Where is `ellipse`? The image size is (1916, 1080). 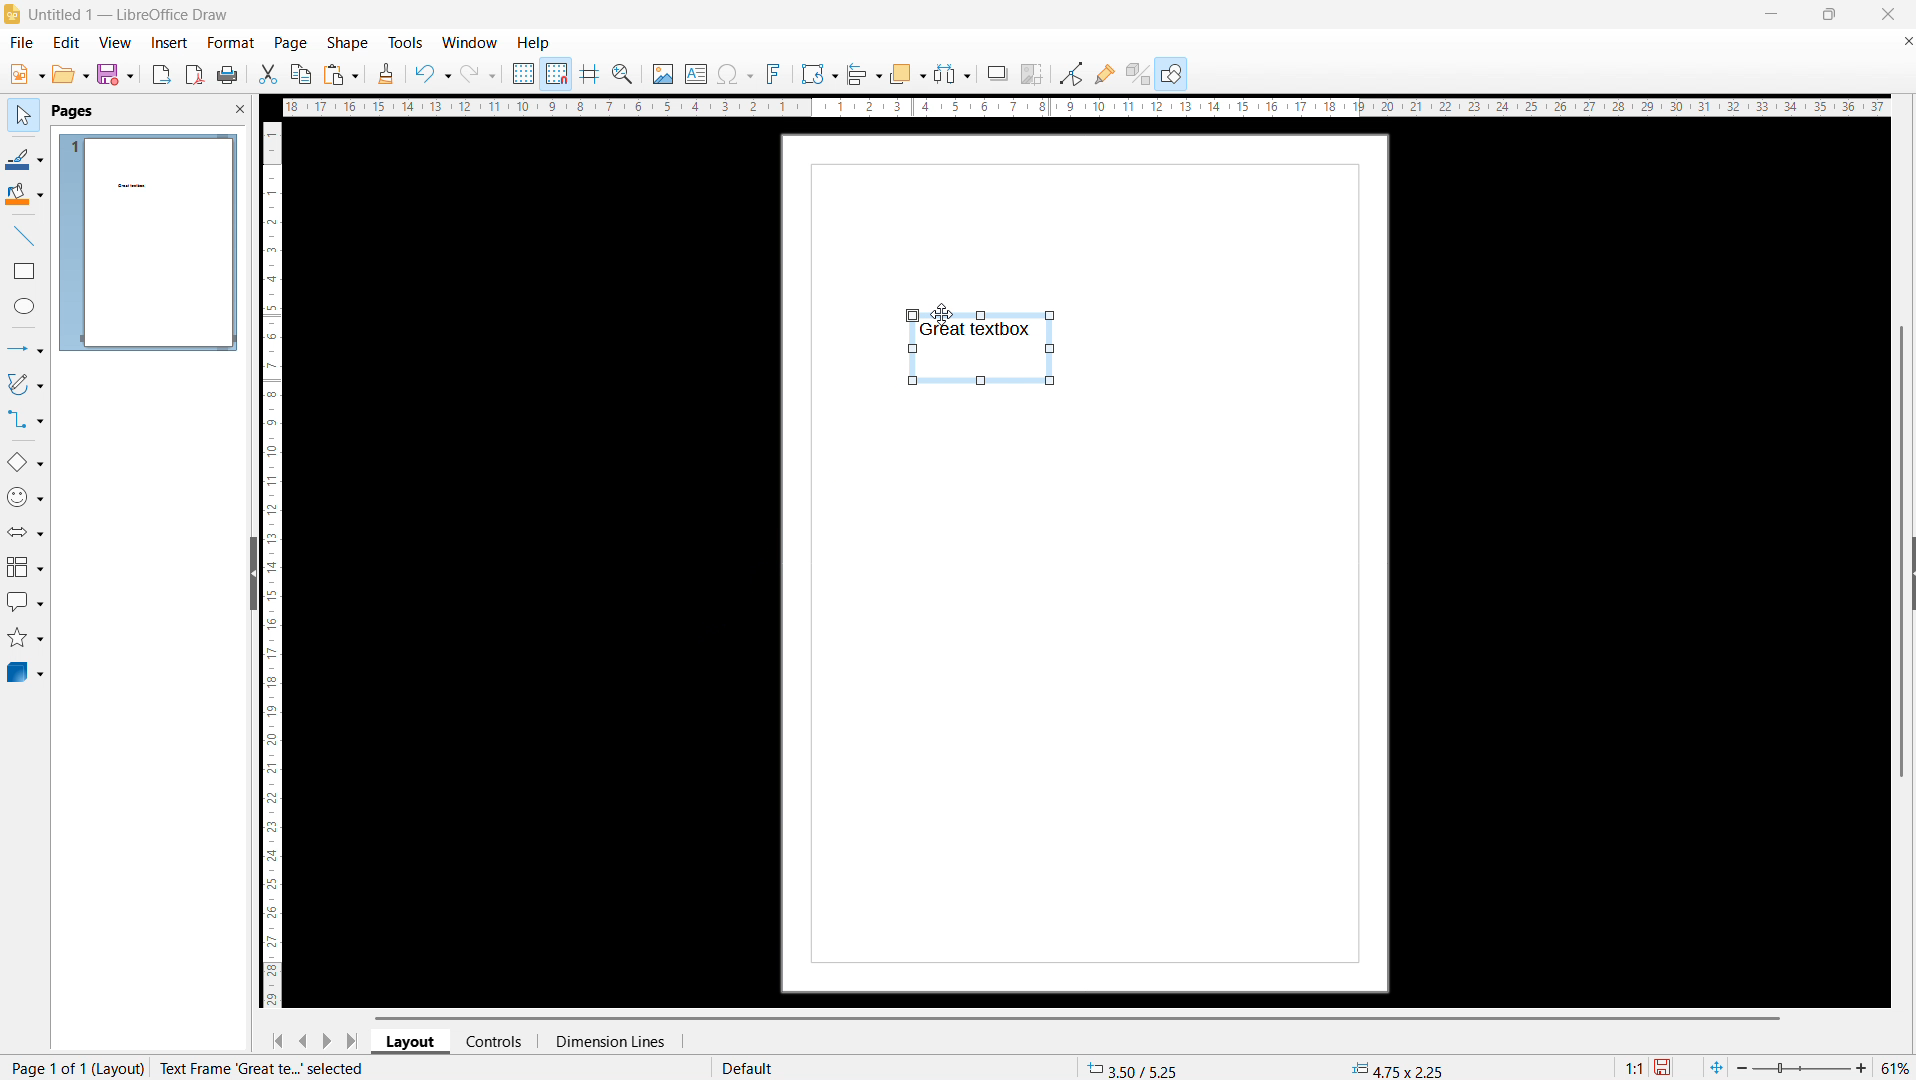 ellipse is located at coordinates (24, 308).